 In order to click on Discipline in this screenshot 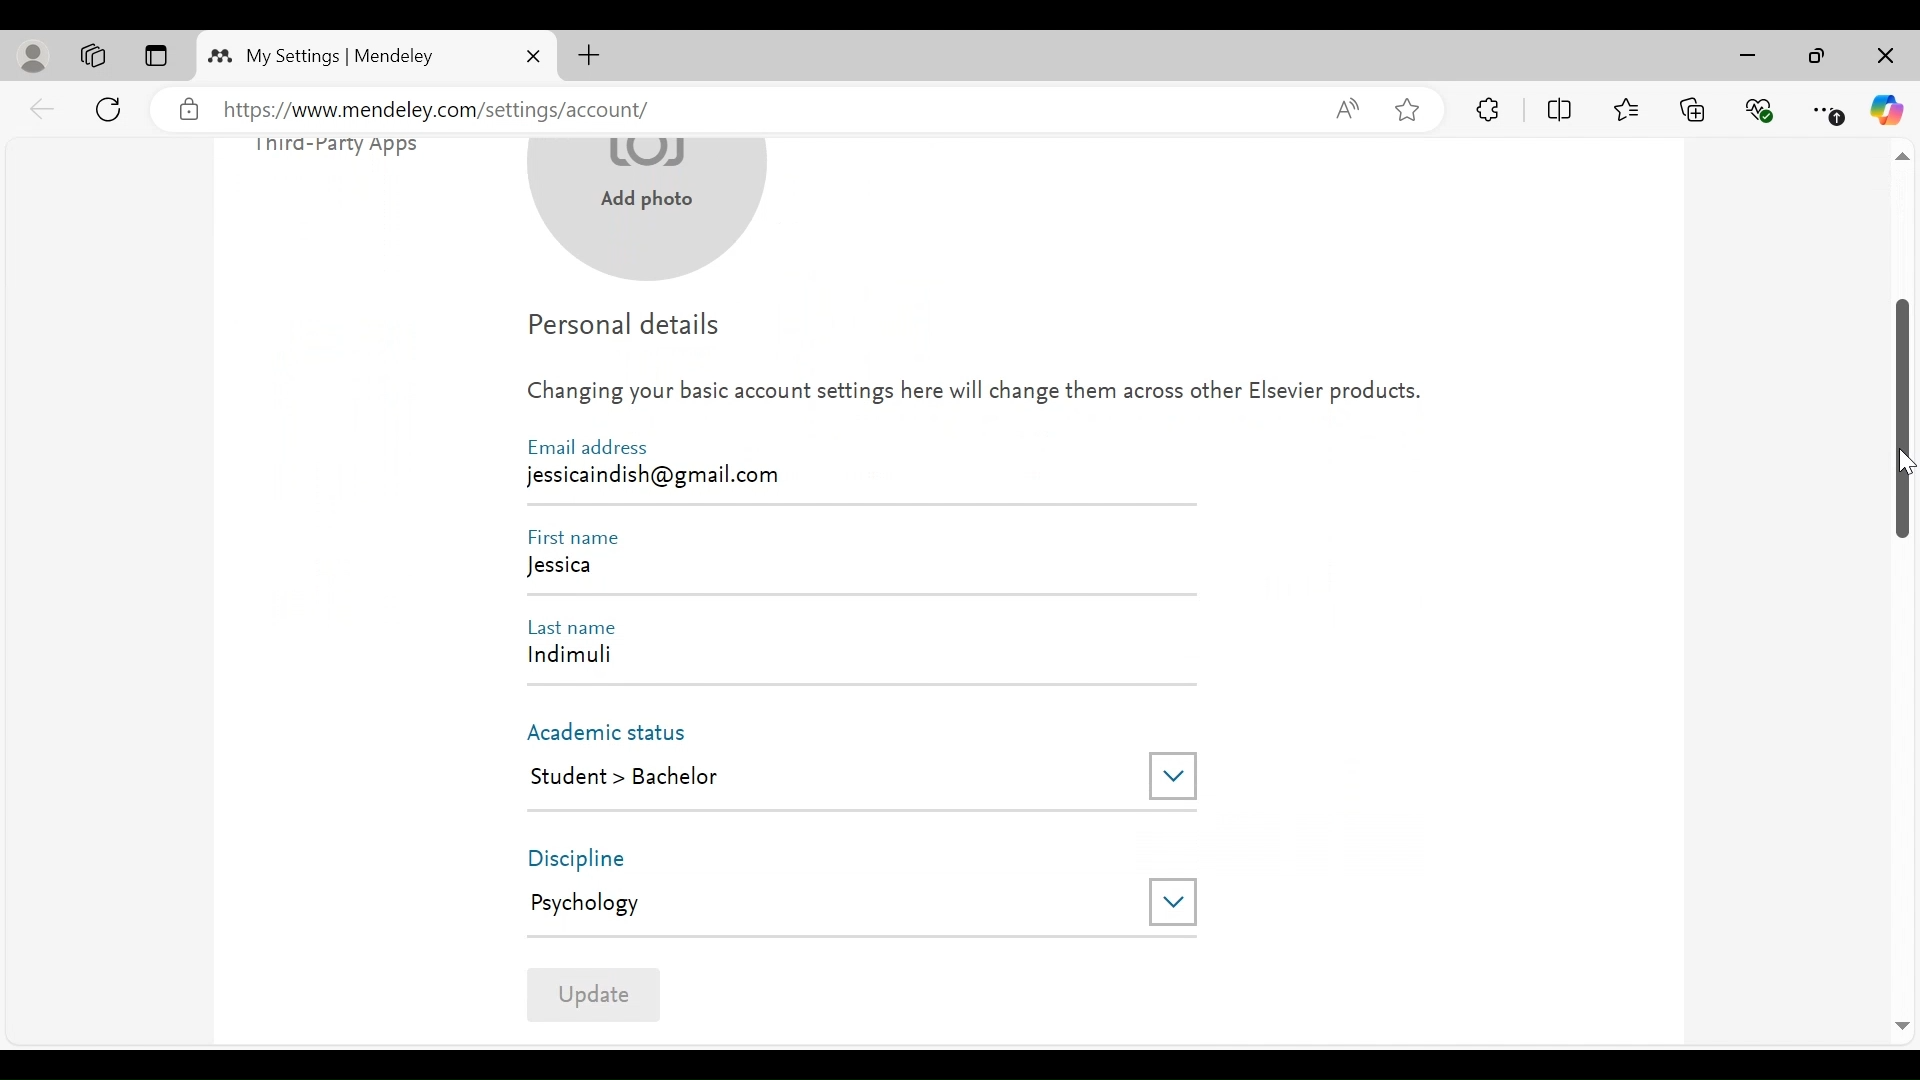, I will do `click(595, 858)`.